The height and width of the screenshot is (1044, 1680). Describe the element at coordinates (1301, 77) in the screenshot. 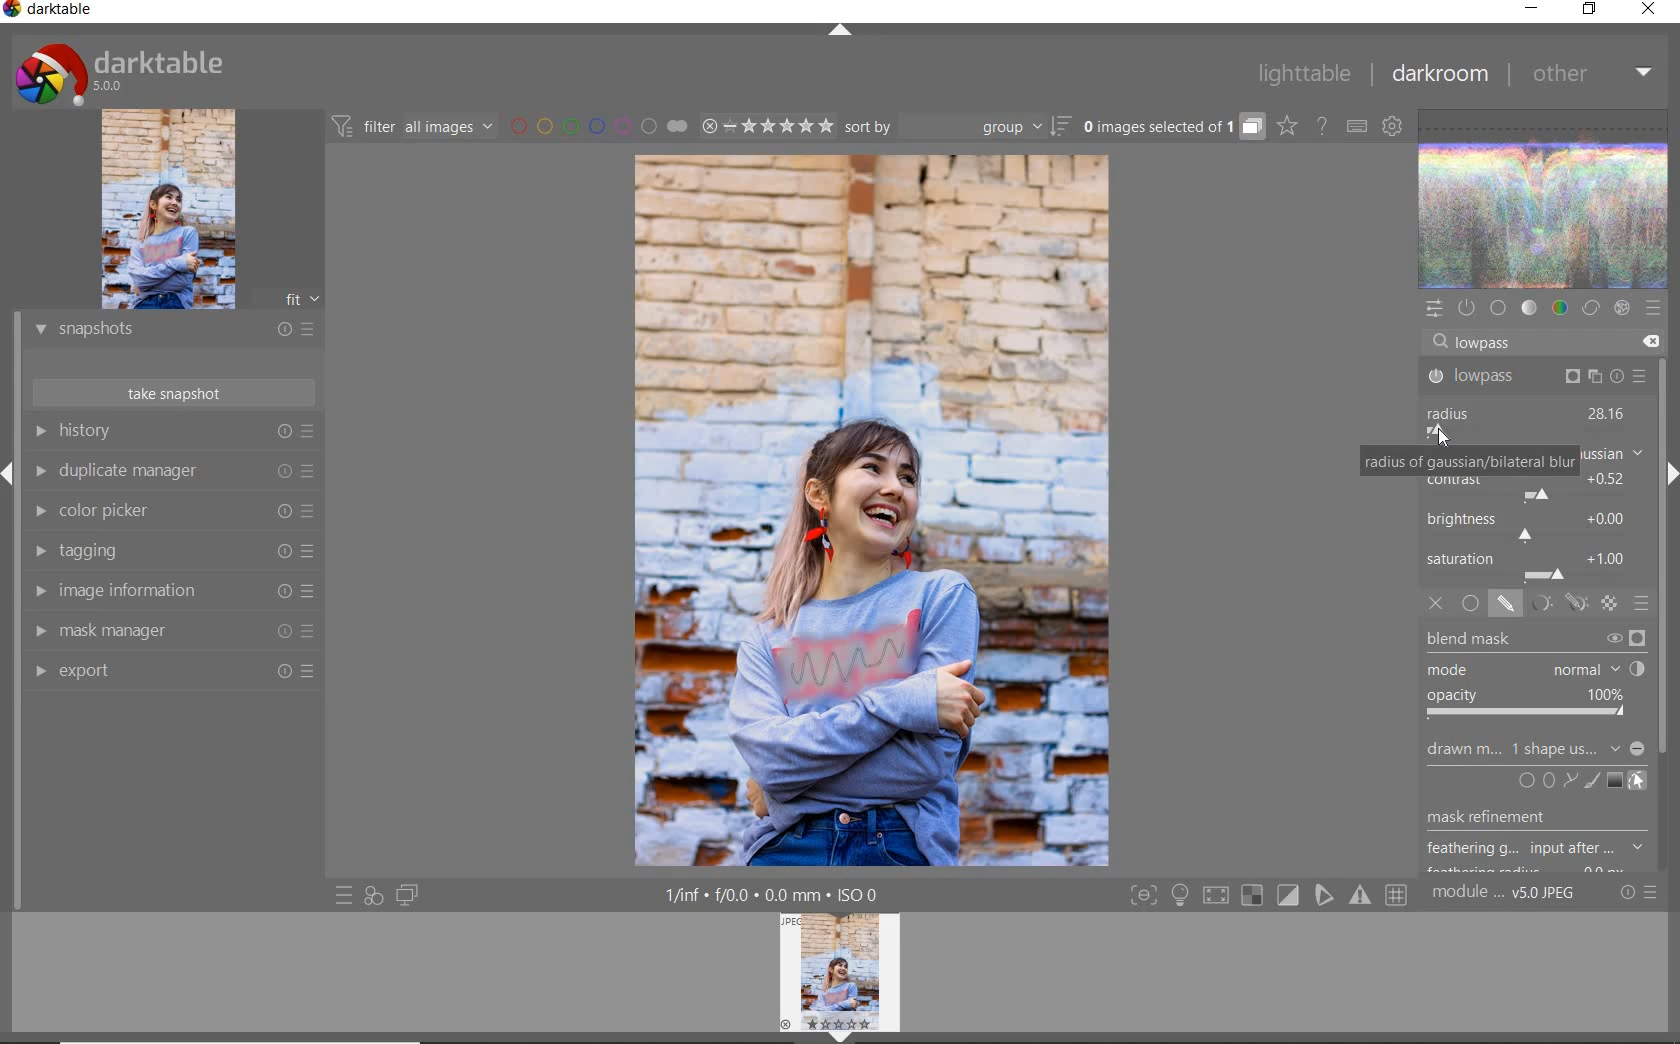

I see `lighttable` at that location.